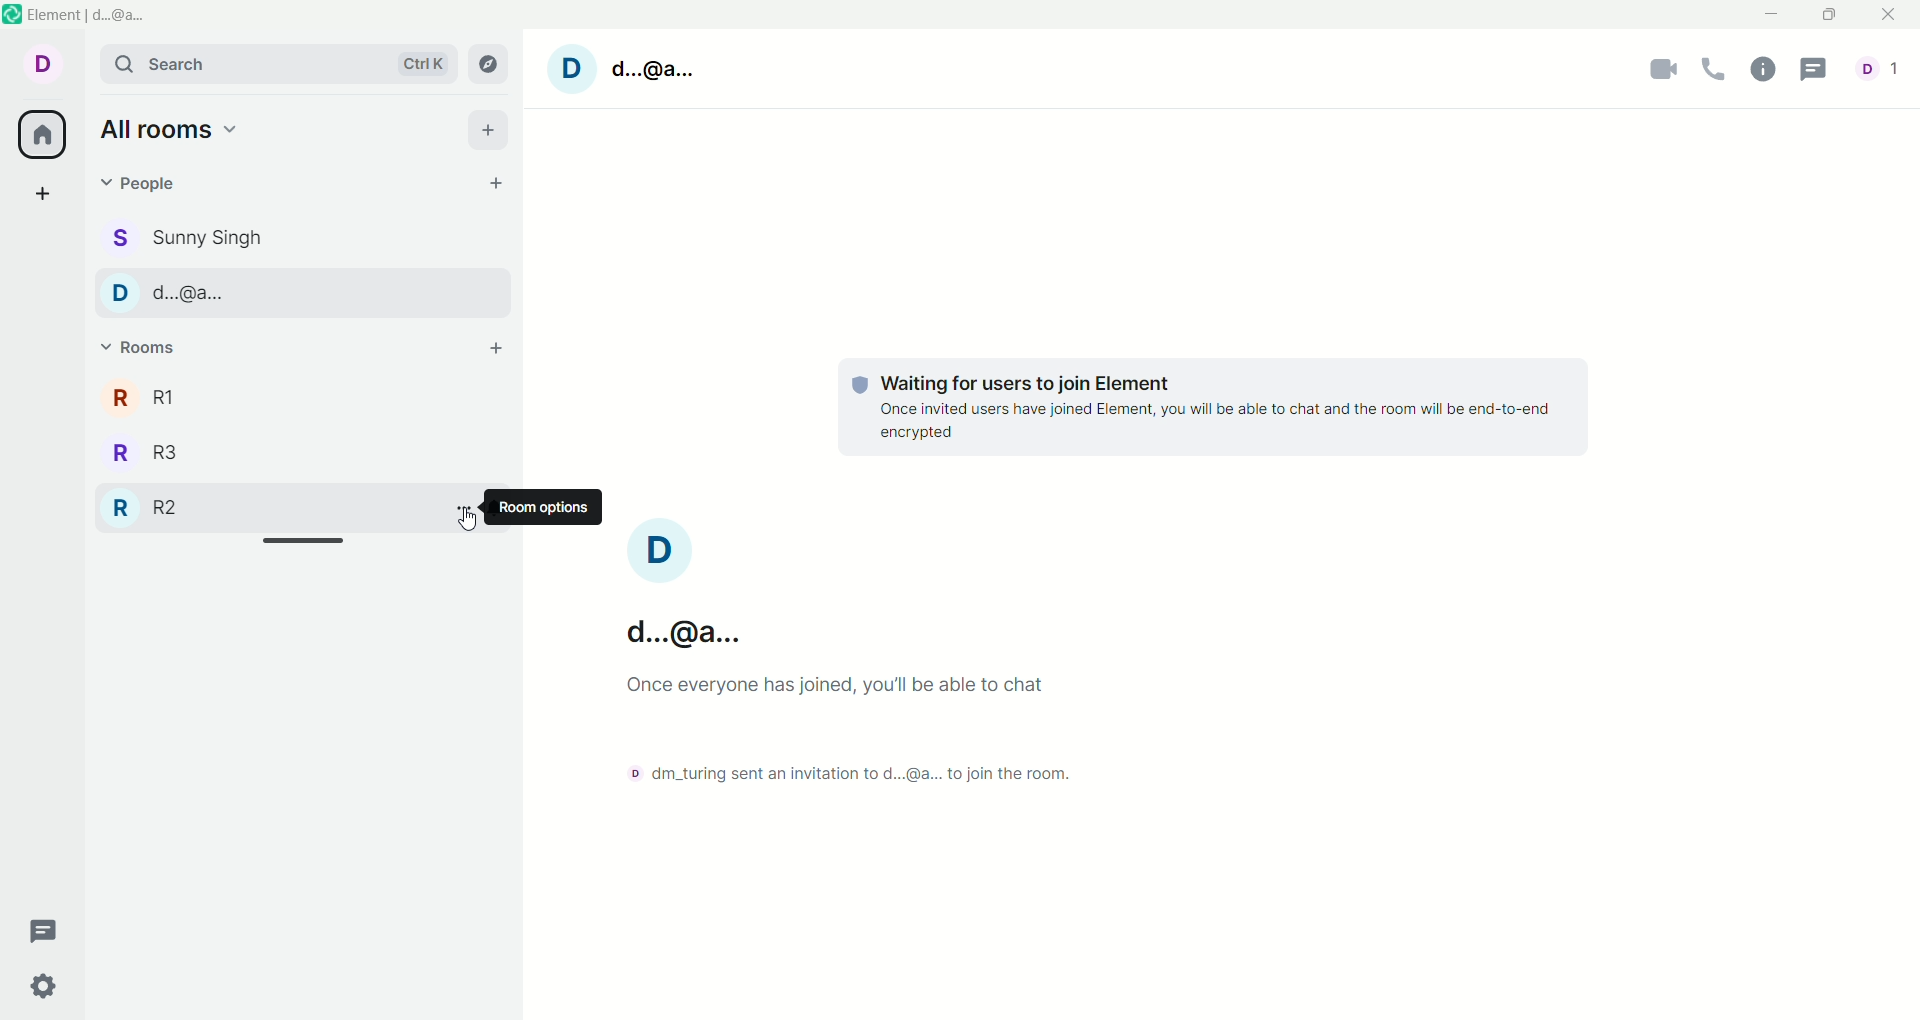 The height and width of the screenshot is (1020, 1920). What do you see at coordinates (1831, 16) in the screenshot?
I see `maximize` at bounding box center [1831, 16].